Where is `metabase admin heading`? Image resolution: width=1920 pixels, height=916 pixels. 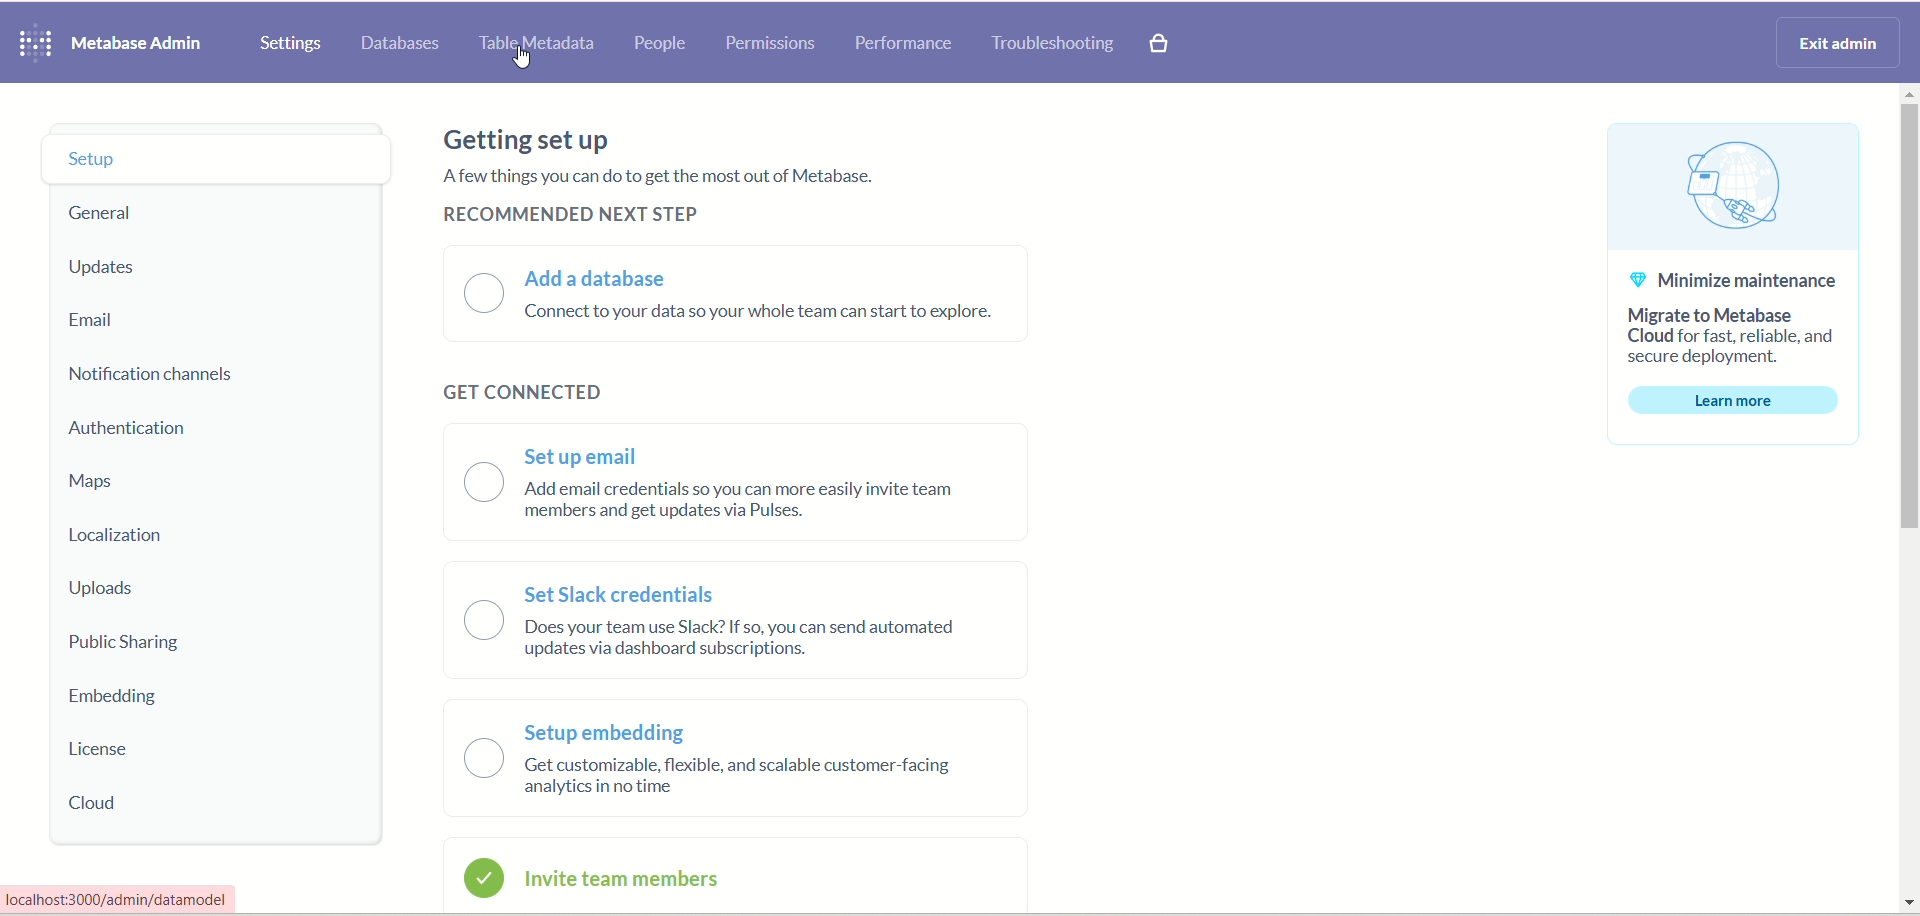 metabase admin heading is located at coordinates (136, 43).